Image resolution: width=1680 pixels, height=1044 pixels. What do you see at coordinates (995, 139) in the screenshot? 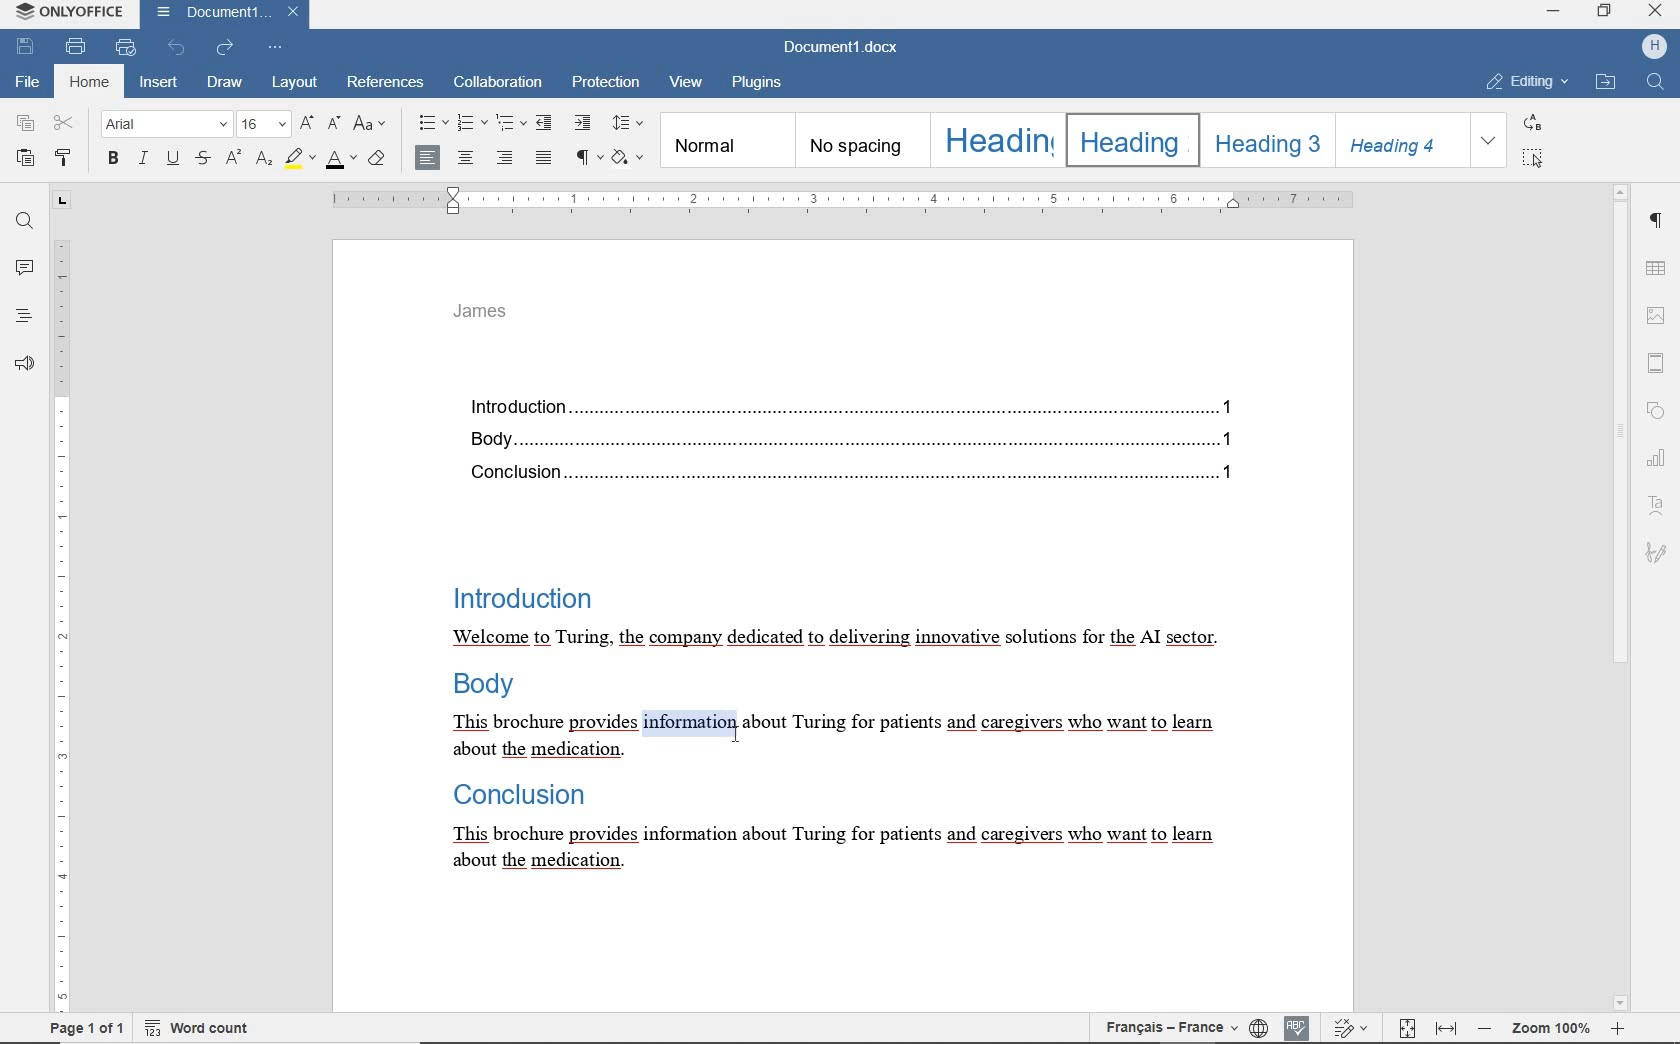
I see `HEADING 1` at bounding box center [995, 139].